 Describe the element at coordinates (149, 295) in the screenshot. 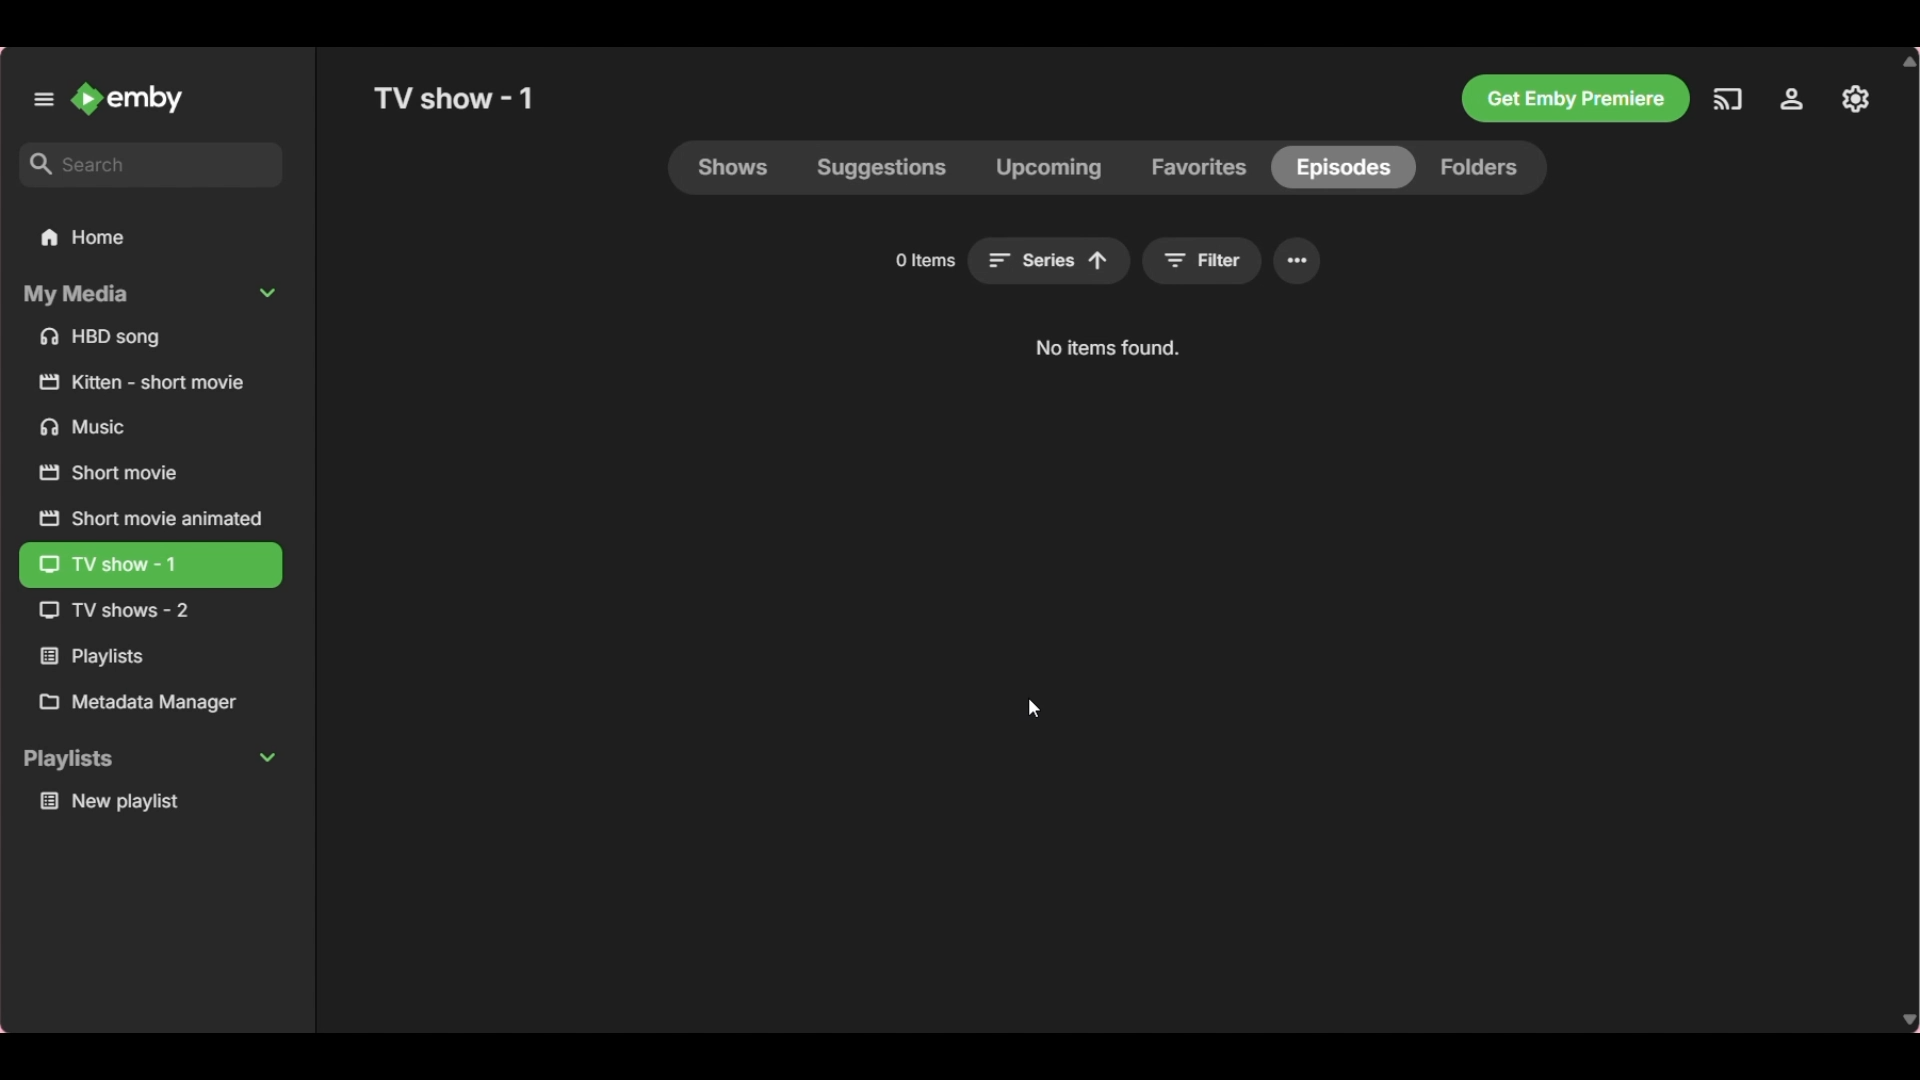

I see `Collapse My media` at that location.